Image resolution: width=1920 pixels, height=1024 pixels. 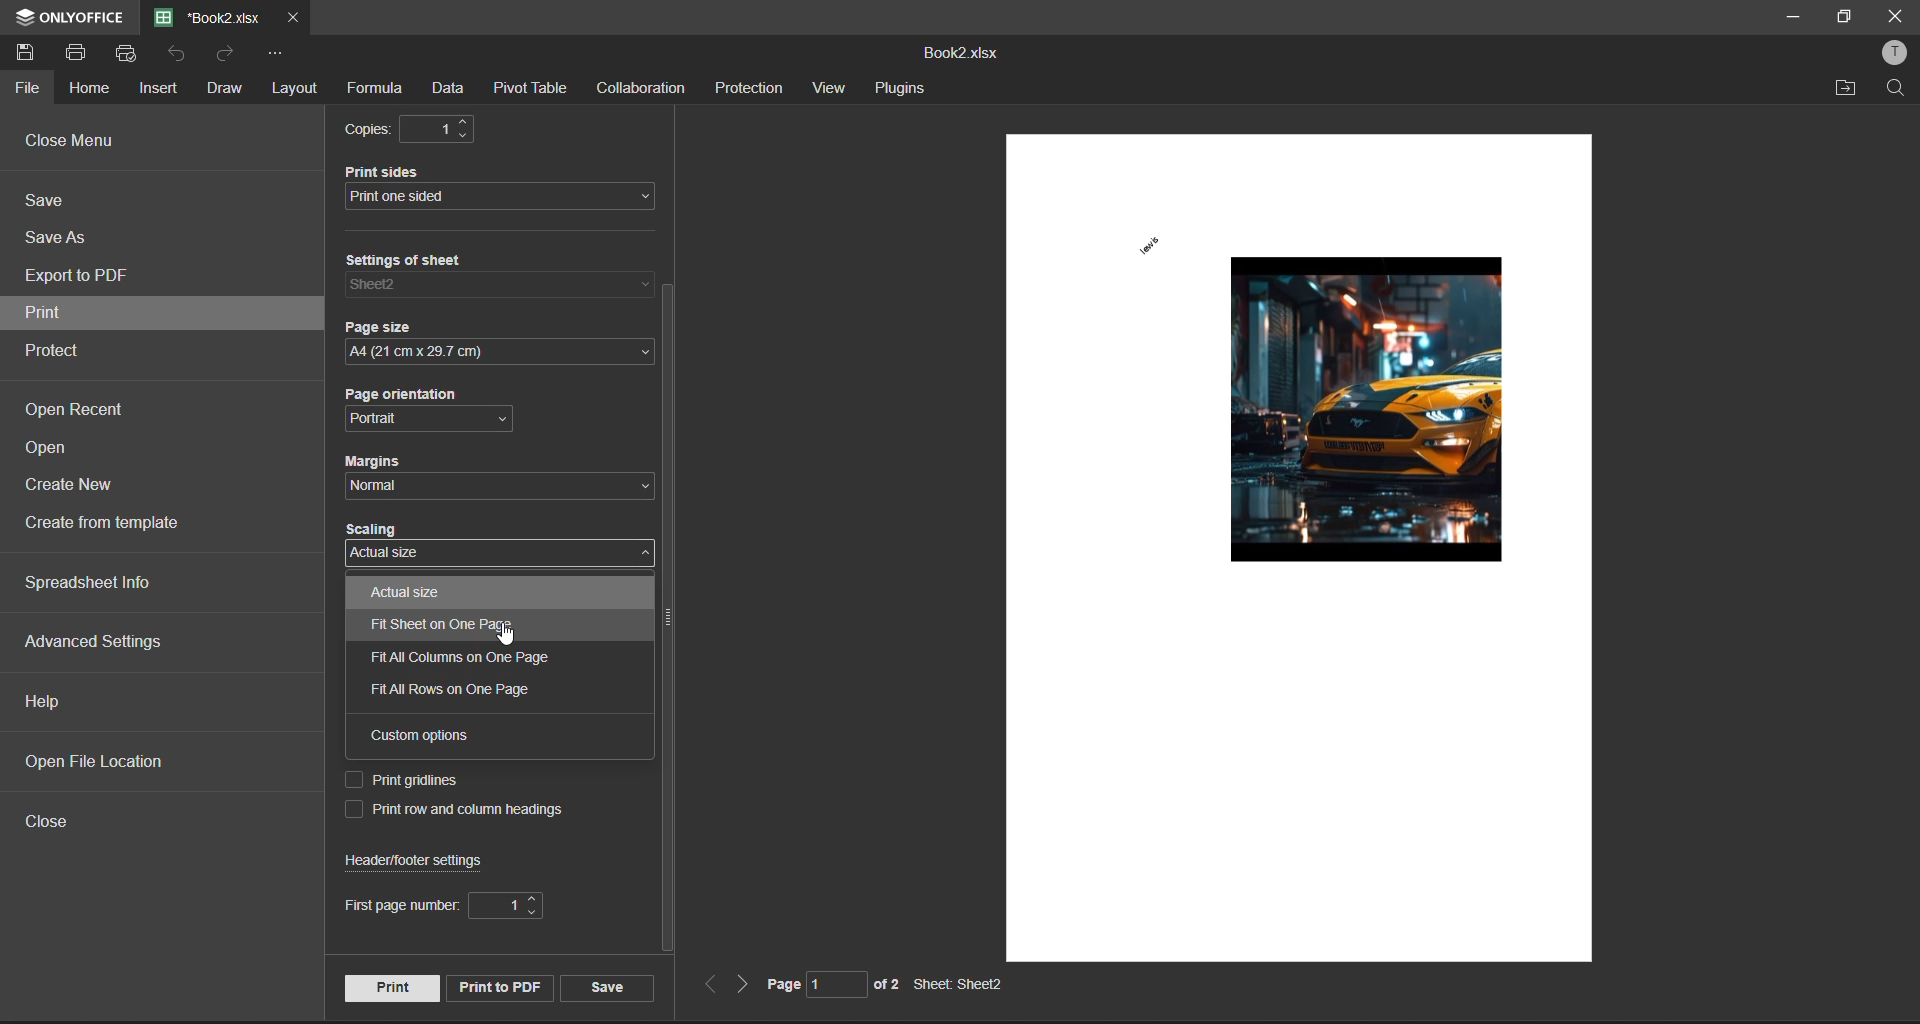 I want to click on print one sided, so click(x=486, y=198).